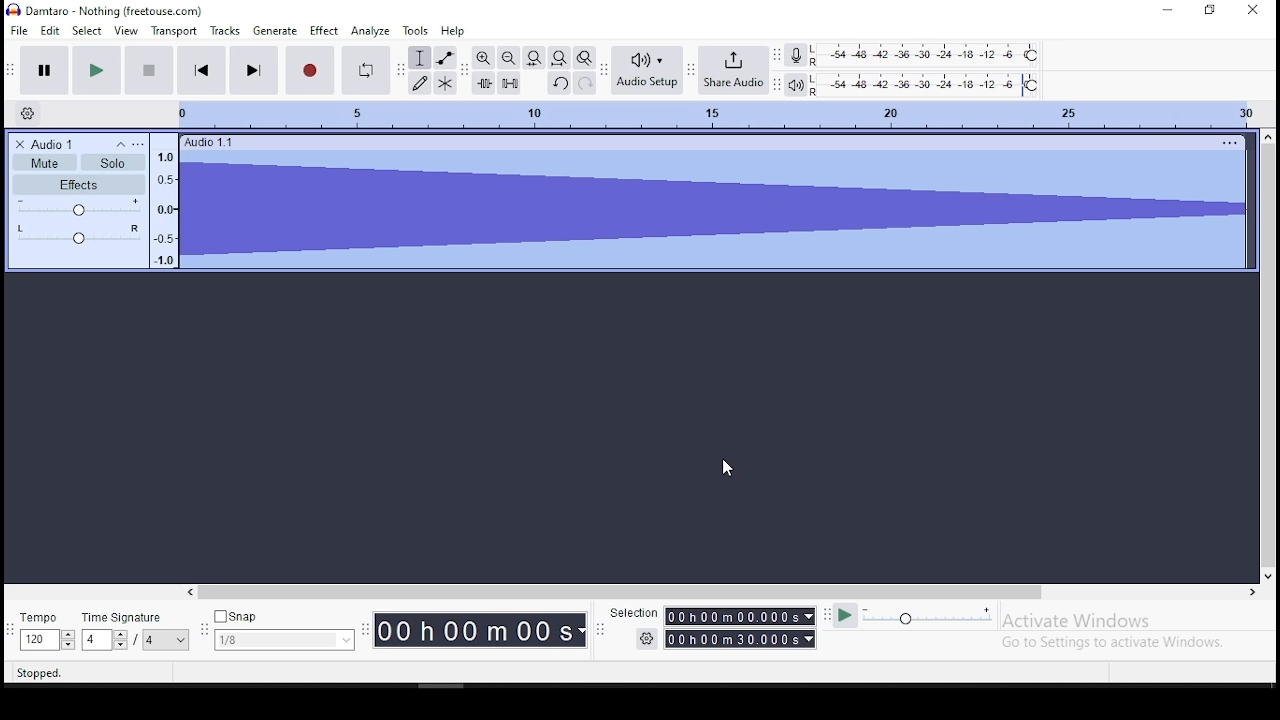 Image resolution: width=1280 pixels, height=720 pixels. I want to click on undo, so click(558, 82).